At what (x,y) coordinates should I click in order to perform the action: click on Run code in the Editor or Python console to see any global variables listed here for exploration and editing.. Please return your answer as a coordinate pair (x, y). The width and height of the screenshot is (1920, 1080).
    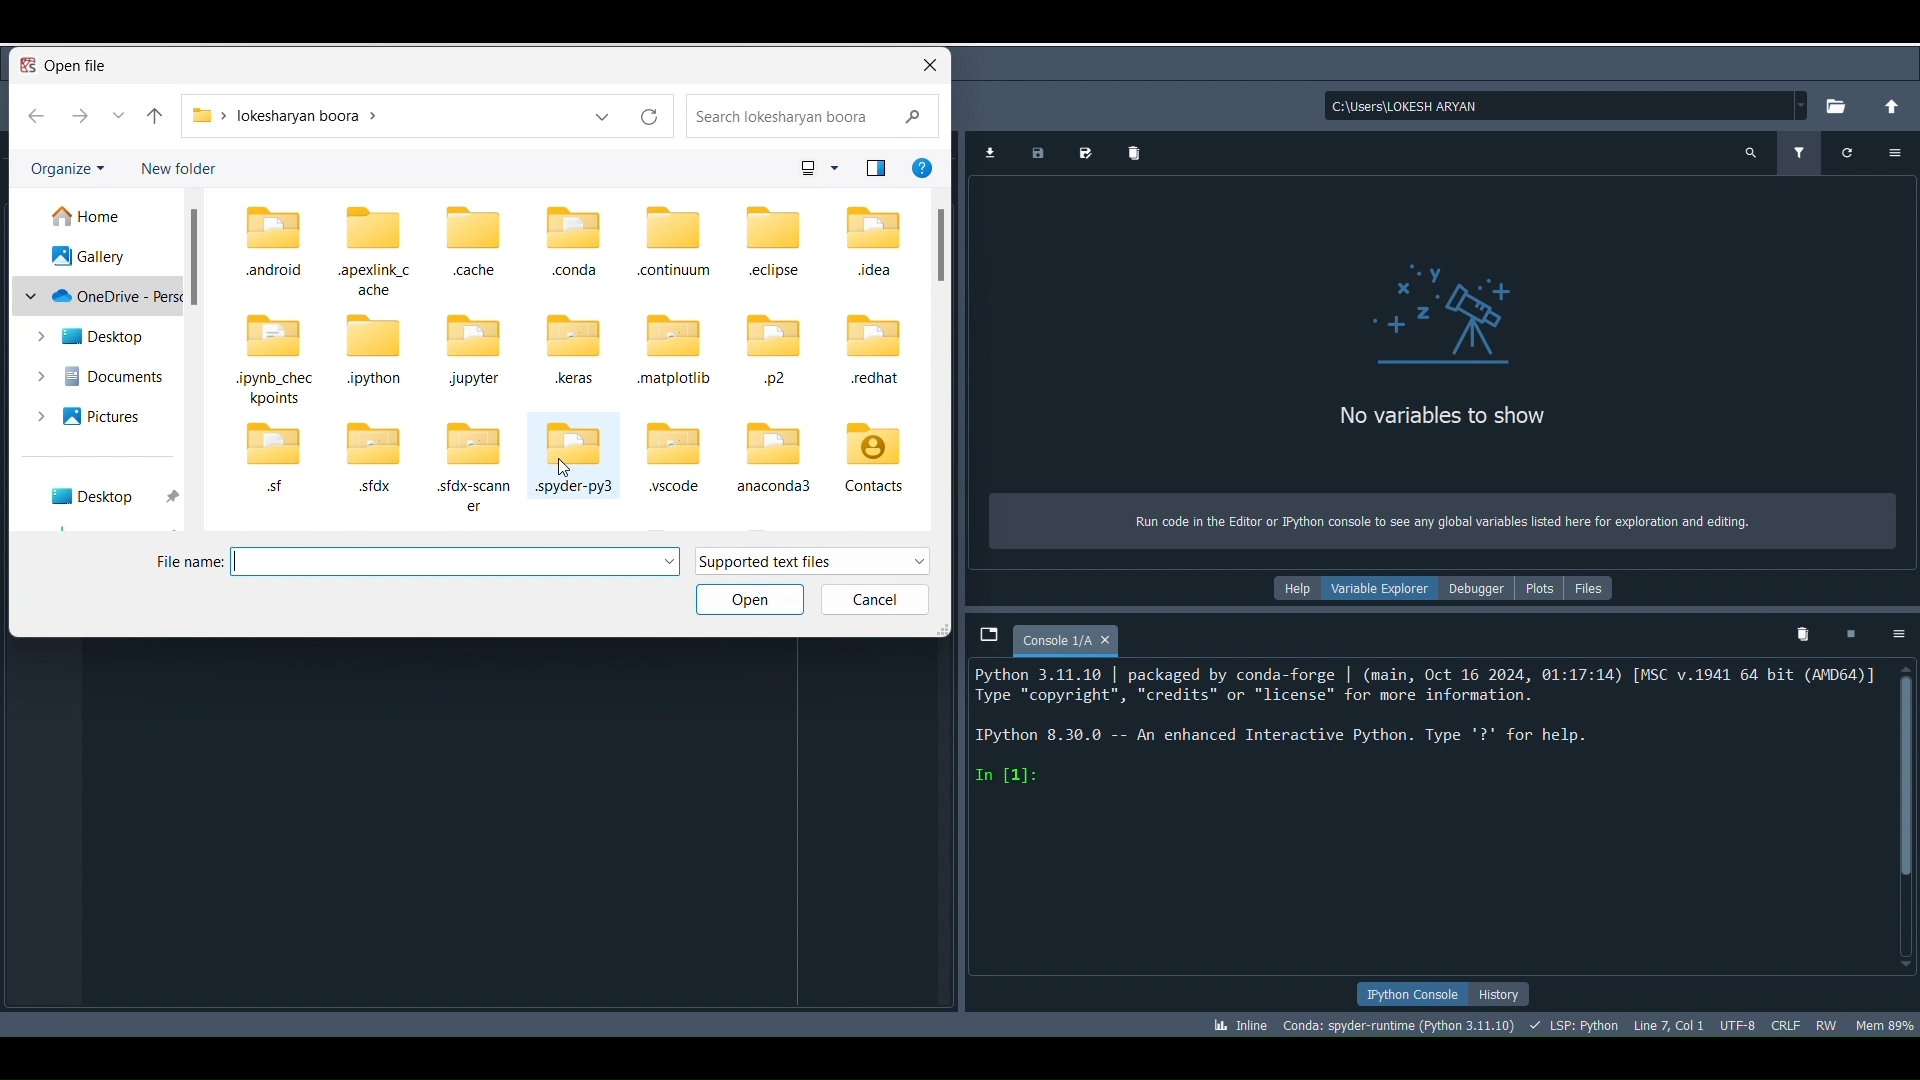
    Looking at the image, I should click on (1442, 521).